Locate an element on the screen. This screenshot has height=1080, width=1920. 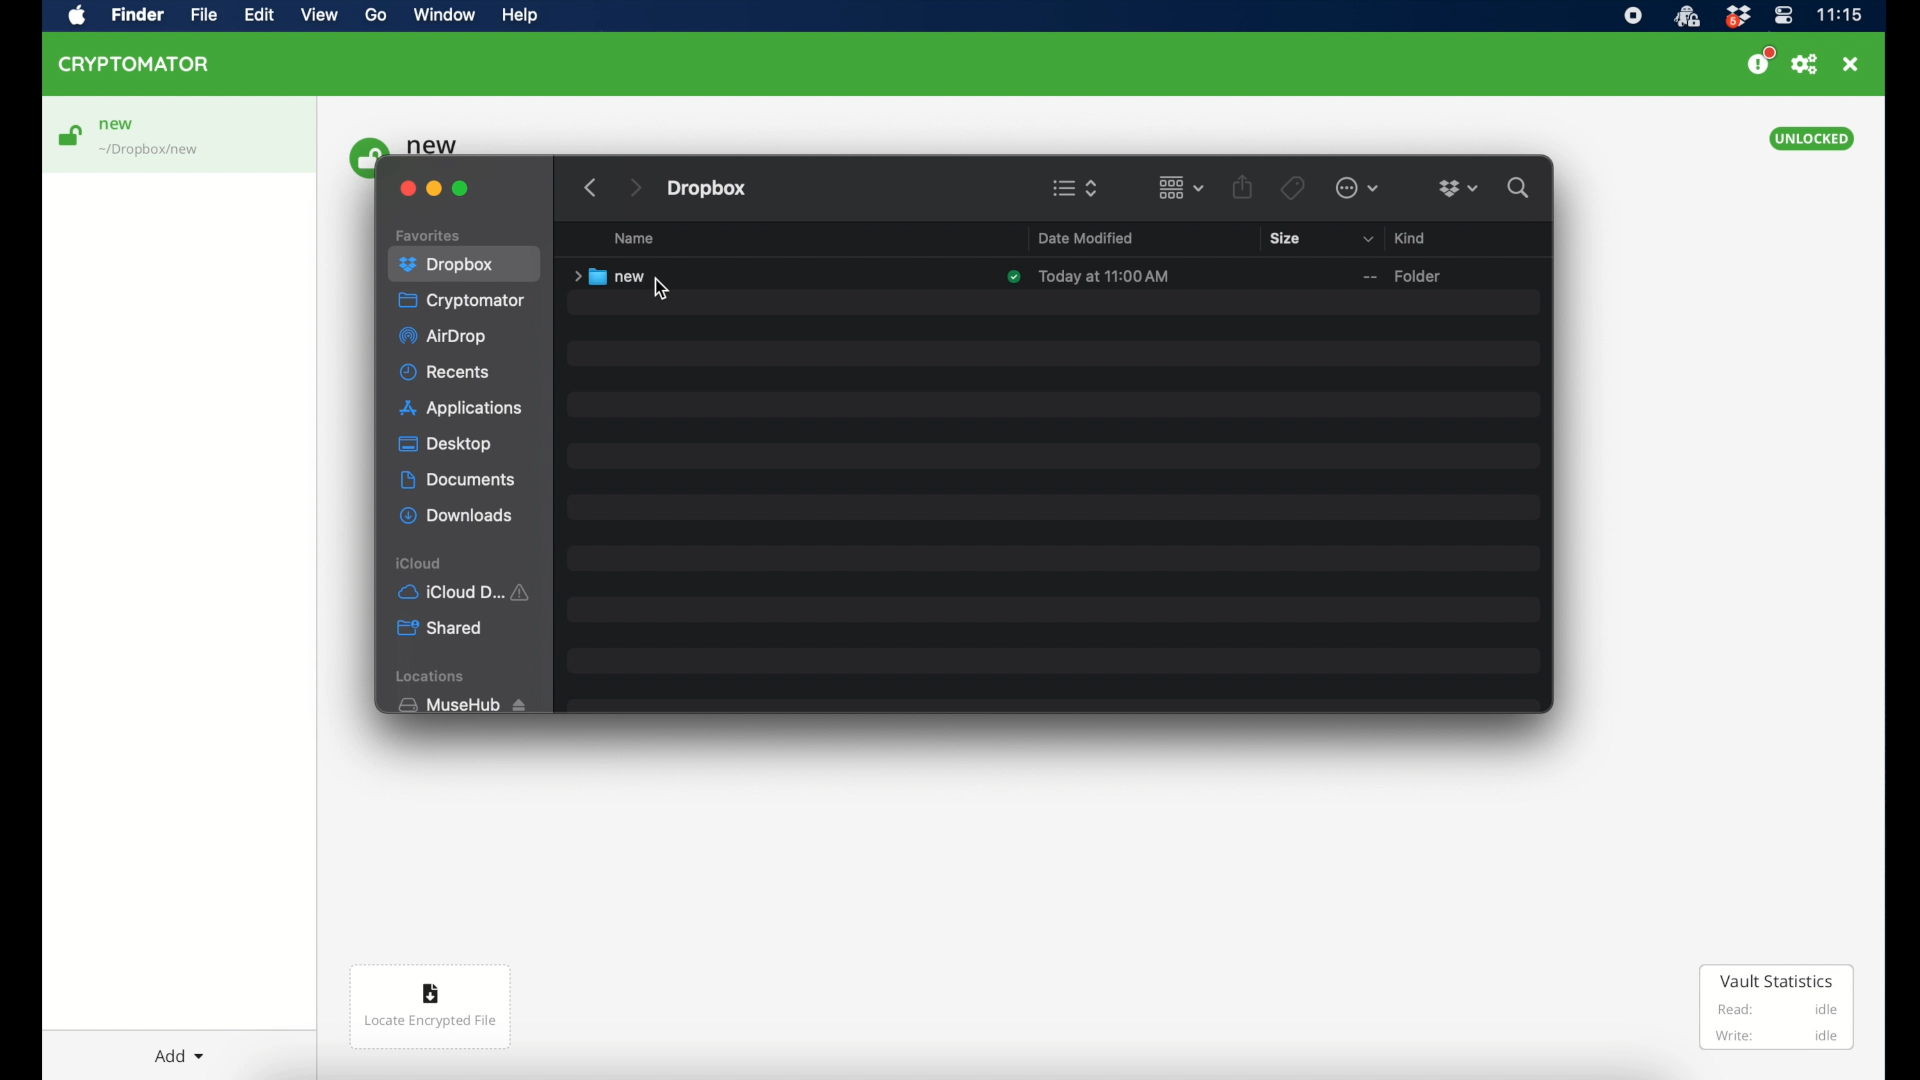
kind is located at coordinates (1394, 238).